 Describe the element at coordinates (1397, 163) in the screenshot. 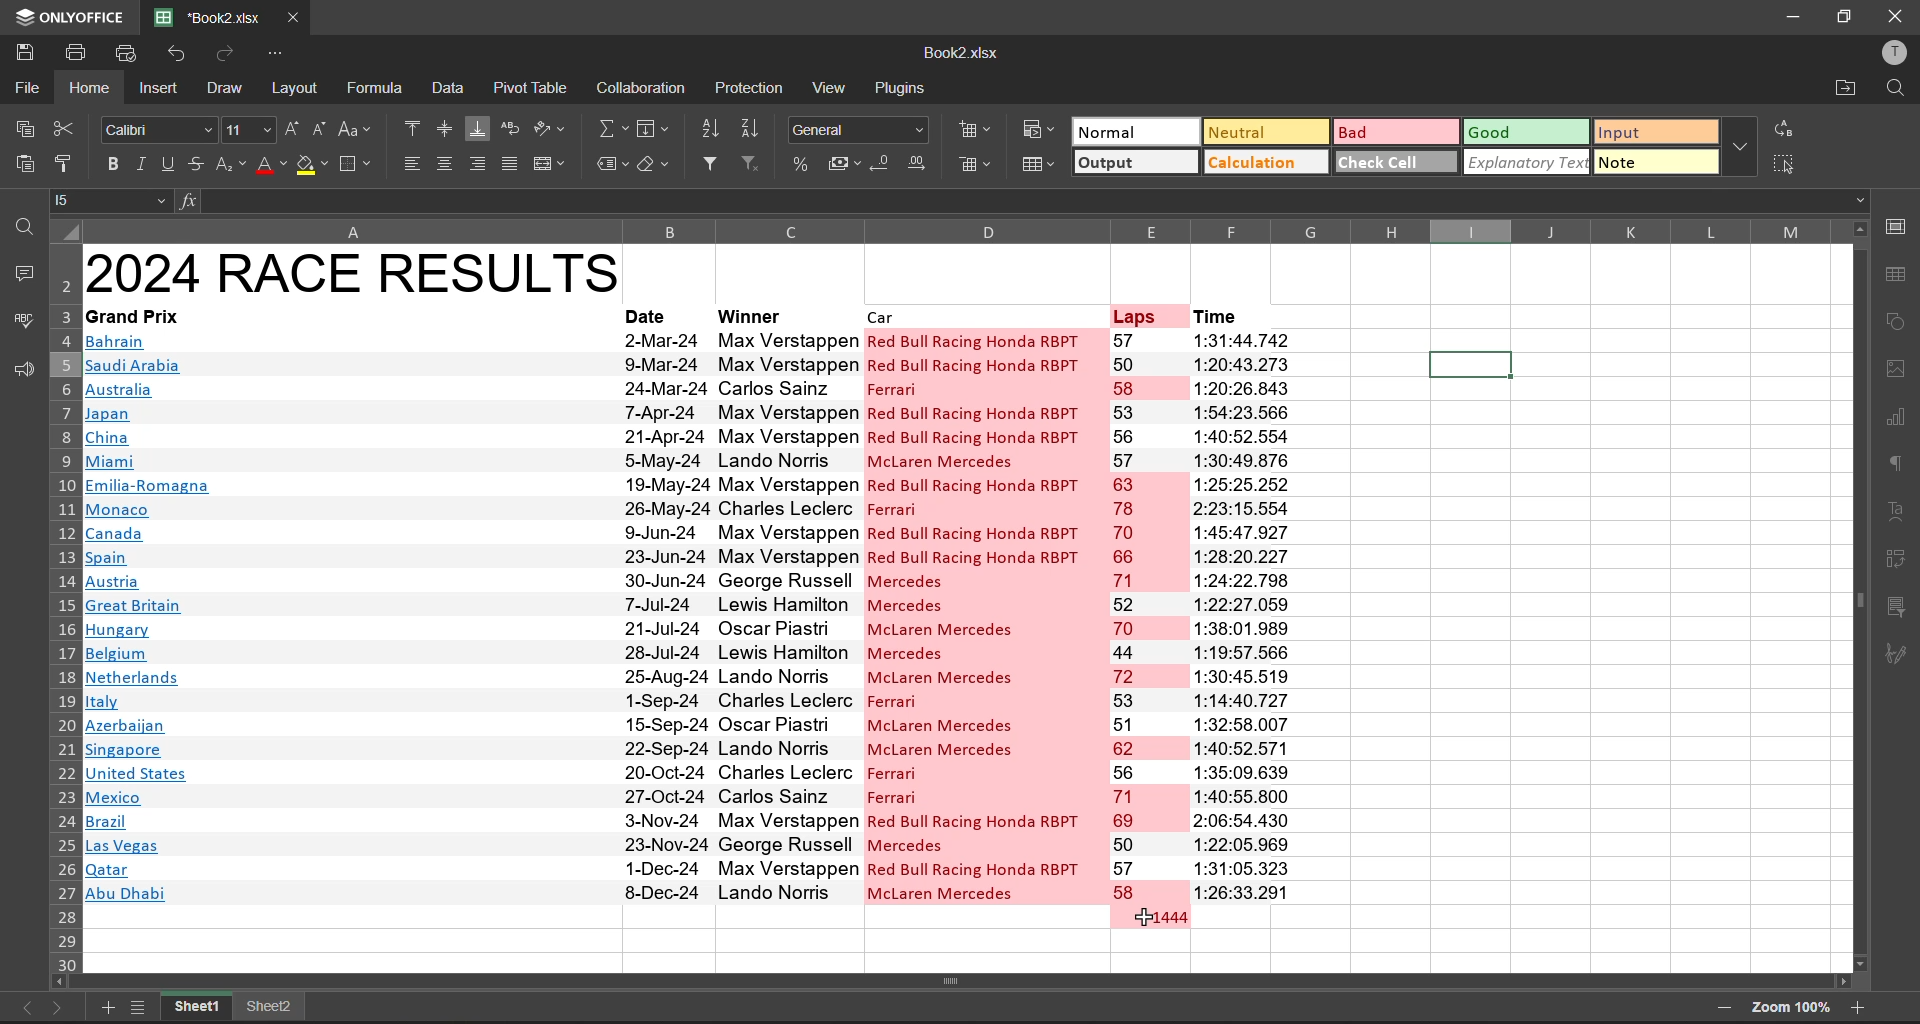

I see `check cell` at that location.